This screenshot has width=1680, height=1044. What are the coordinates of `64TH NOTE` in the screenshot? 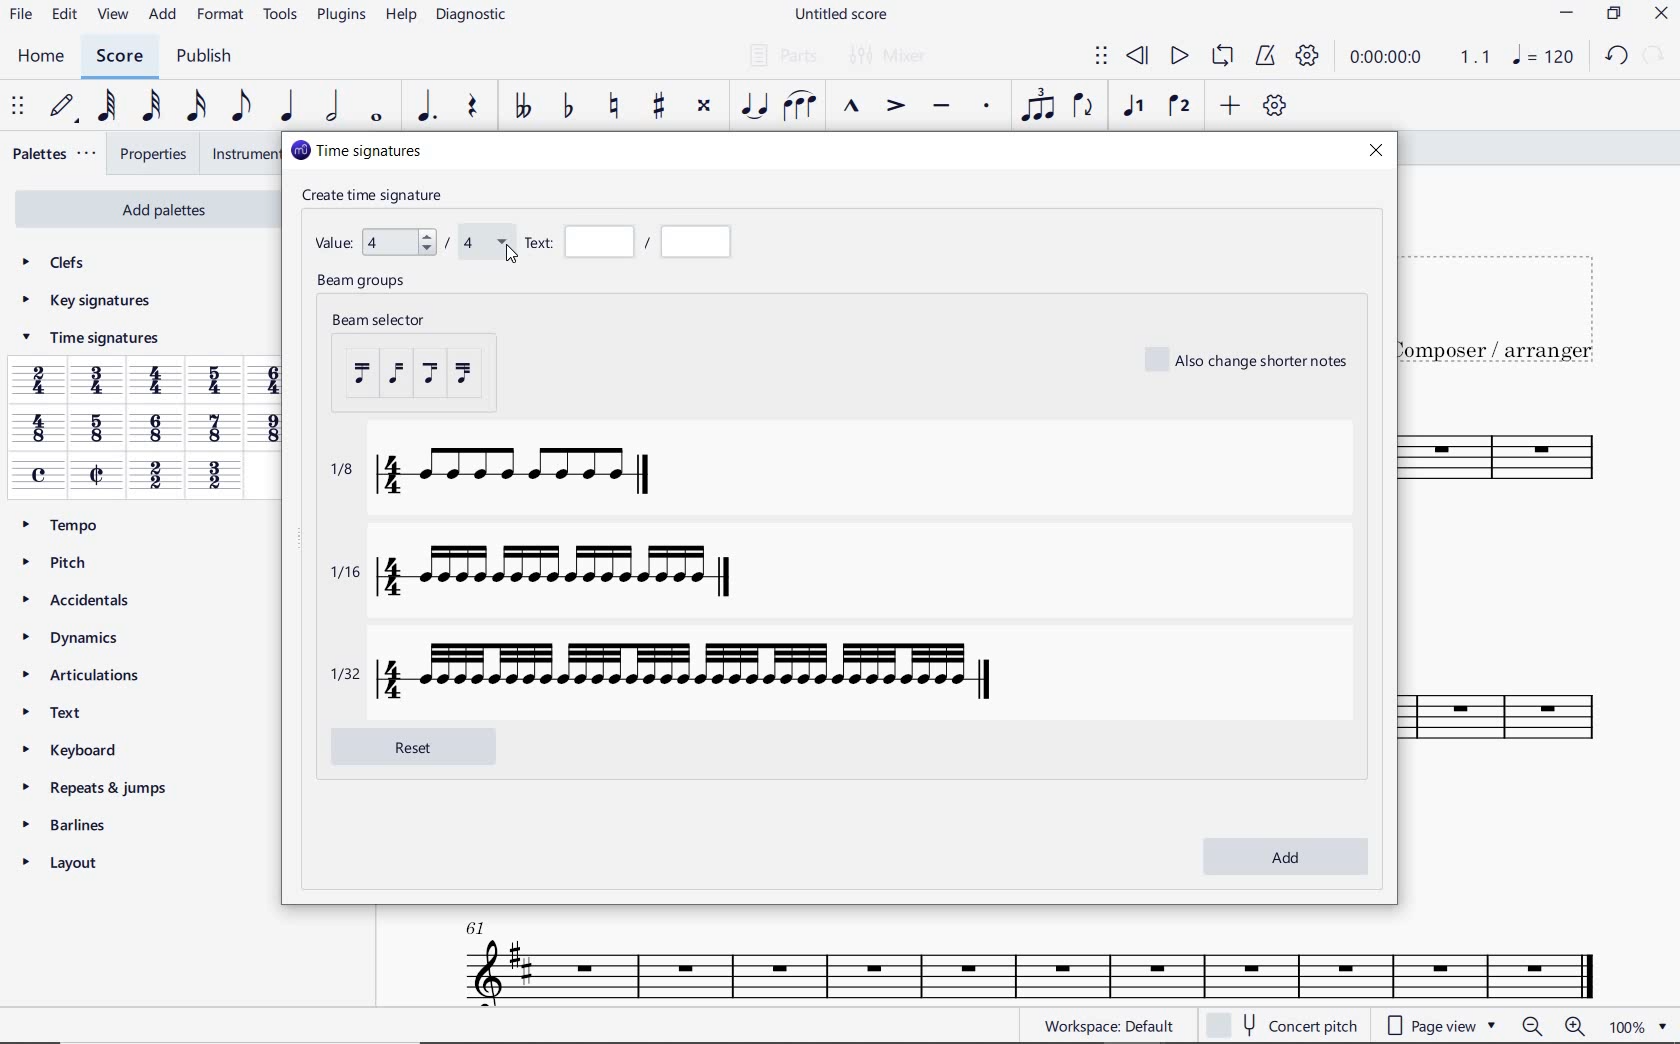 It's located at (106, 106).